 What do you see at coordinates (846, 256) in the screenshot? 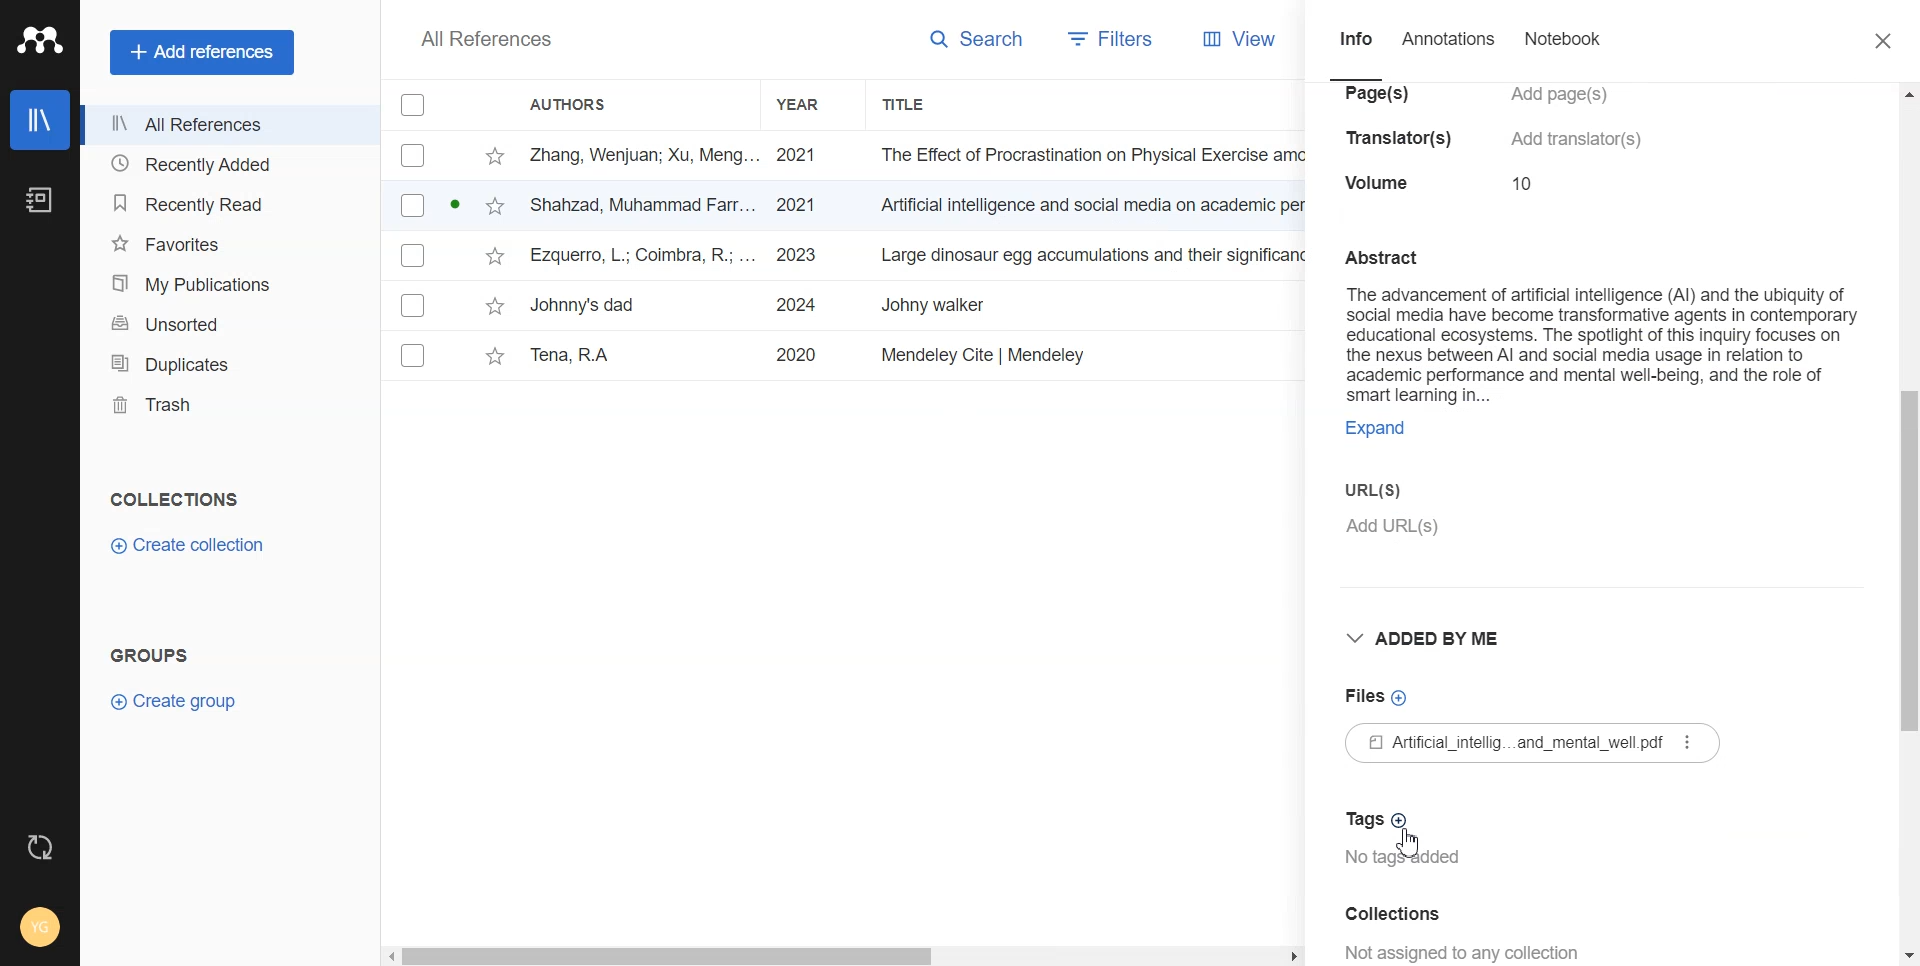
I see `File` at bounding box center [846, 256].